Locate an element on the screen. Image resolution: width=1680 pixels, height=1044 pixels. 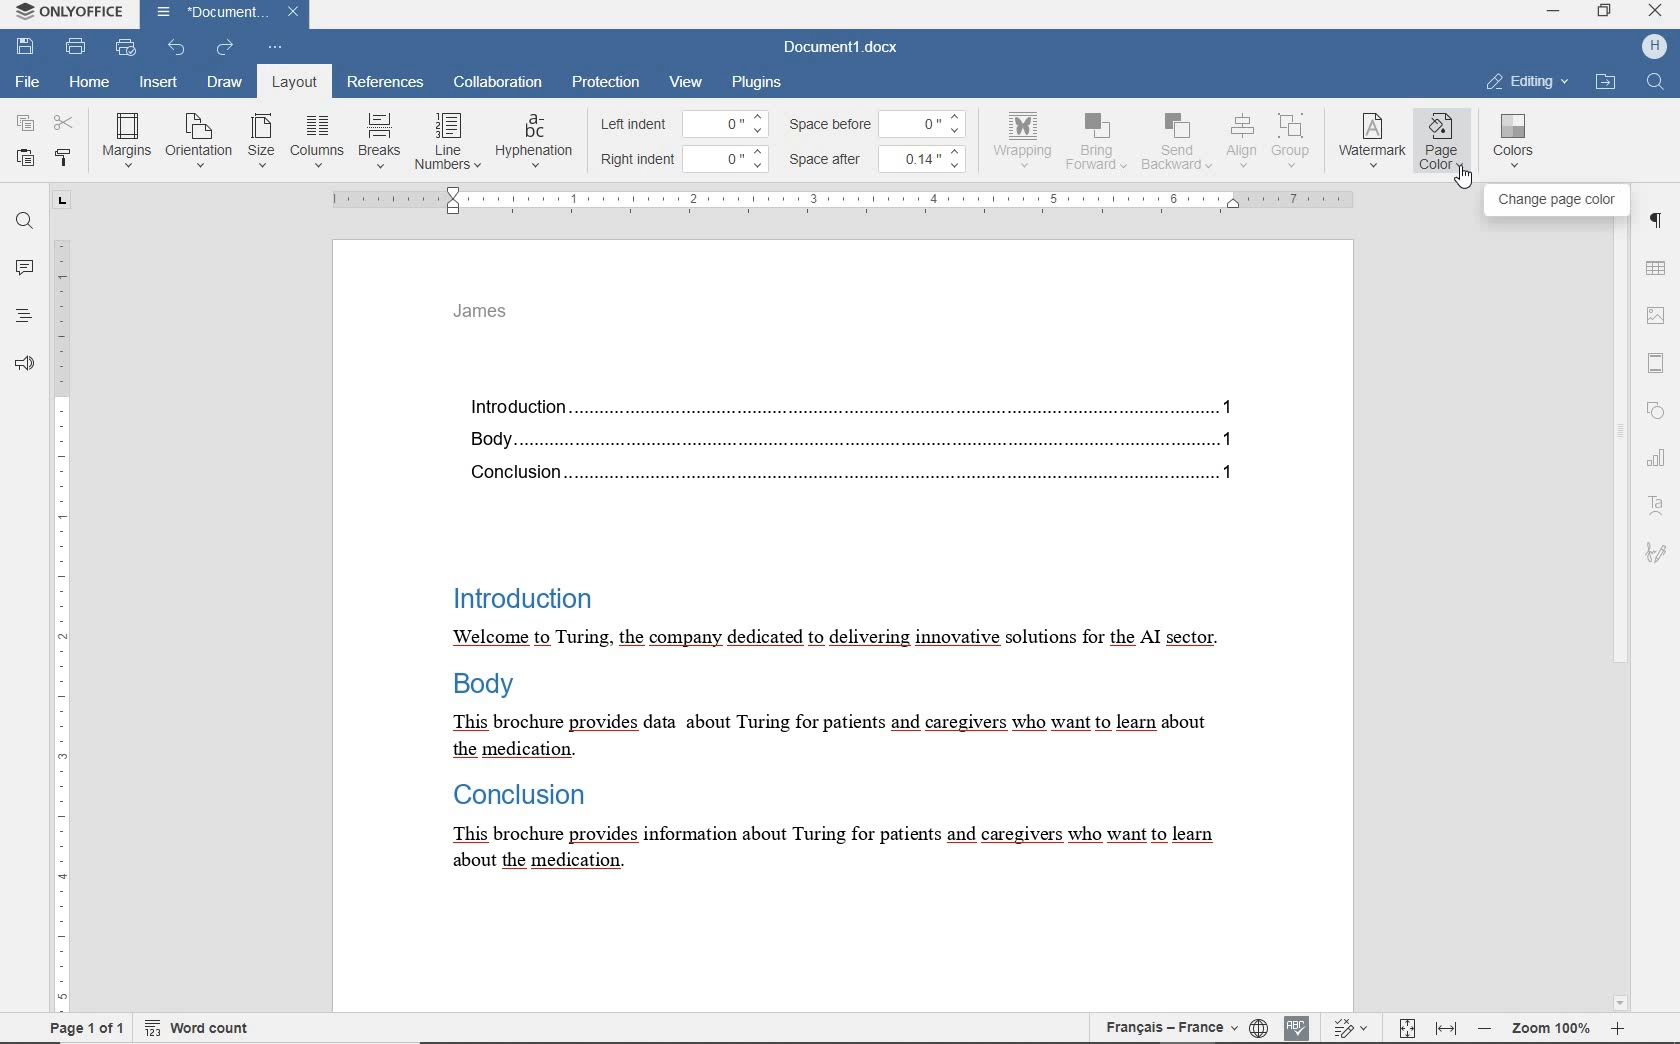
left indent is located at coordinates (633, 125).